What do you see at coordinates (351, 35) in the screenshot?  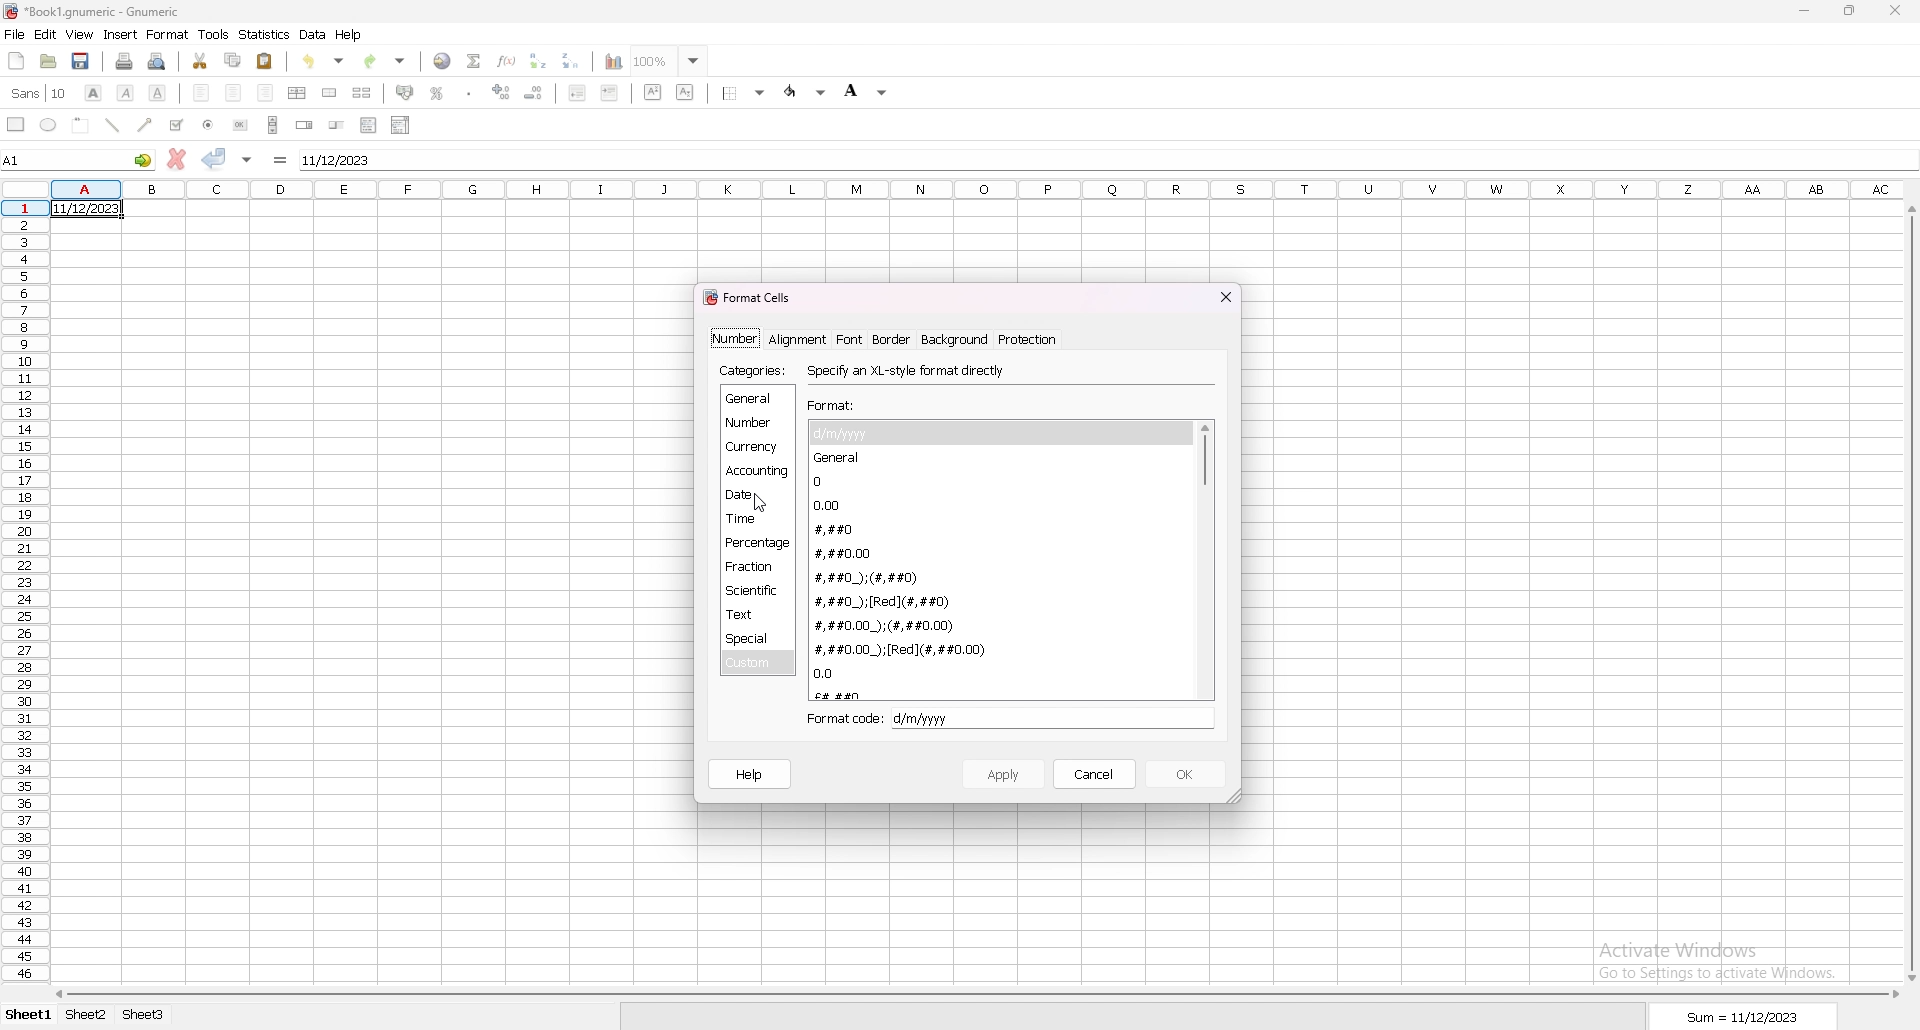 I see `help` at bounding box center [351, 35].